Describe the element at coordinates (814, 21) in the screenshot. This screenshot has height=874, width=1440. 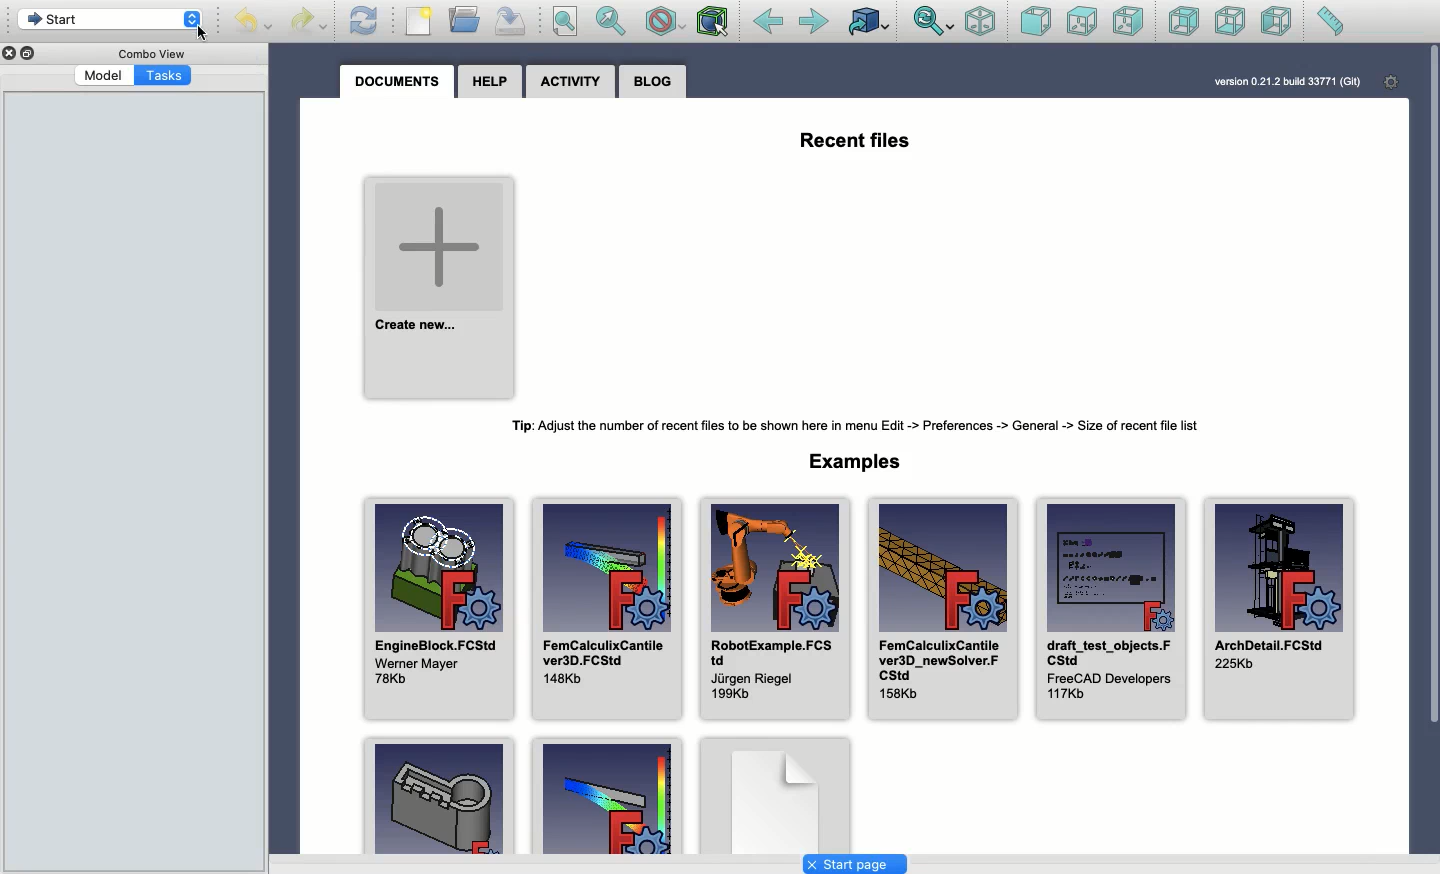
I see `Forward` at that location.